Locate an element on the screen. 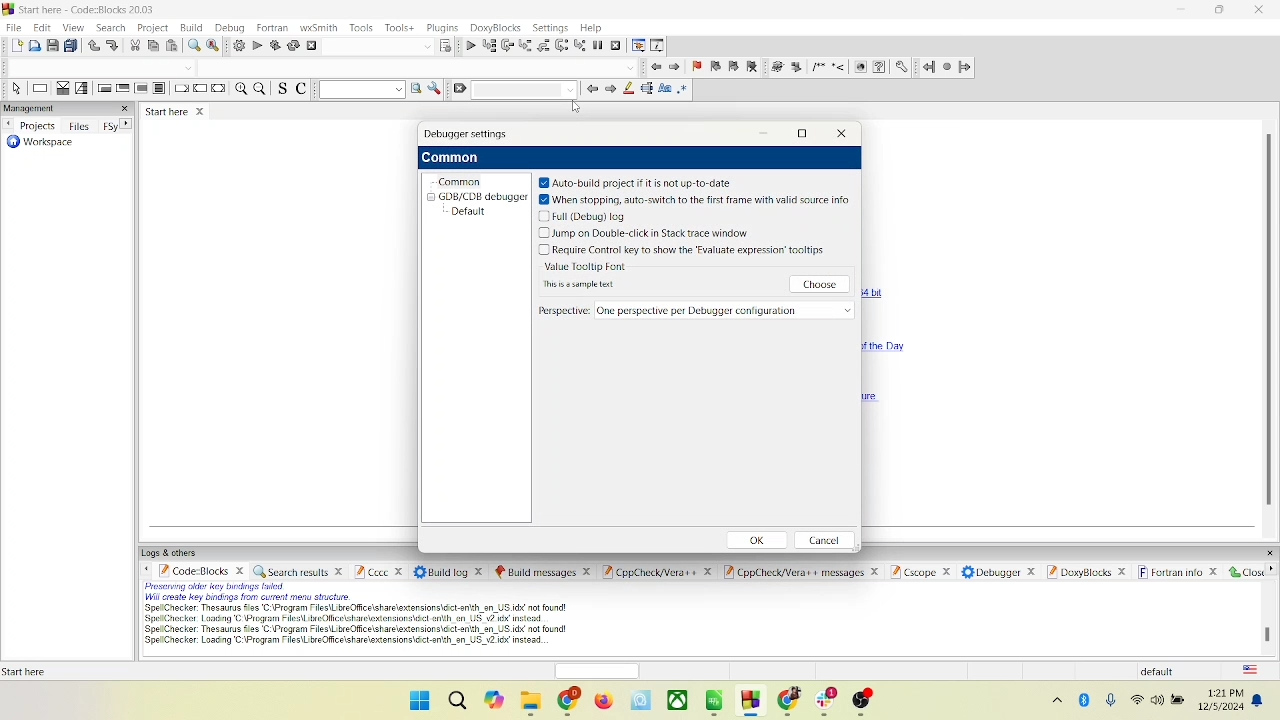 This screenshot has height=720, width=1280. build and run is located at coordinates (274, 46).